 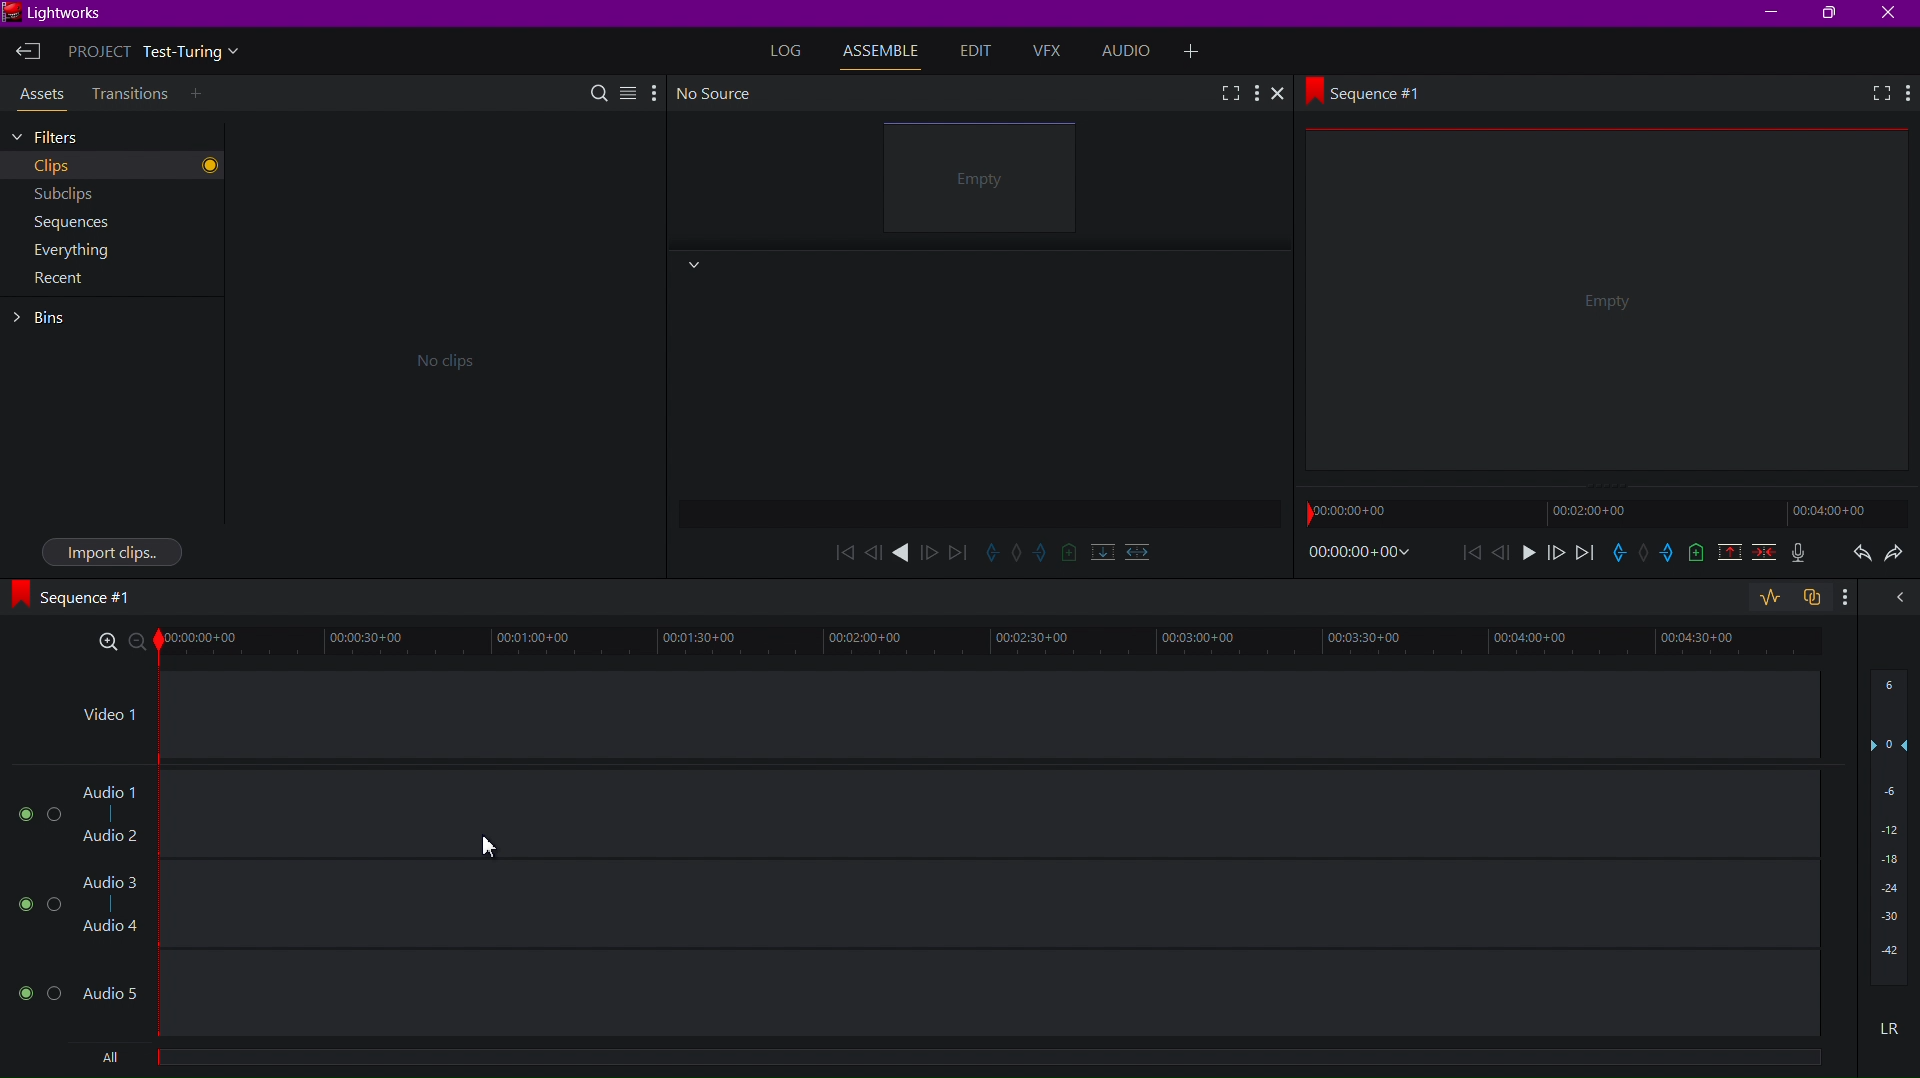 What do you see at coordinates (494, 846) in the screenshot?
I see `cursor` at bounding box center [494, 846].